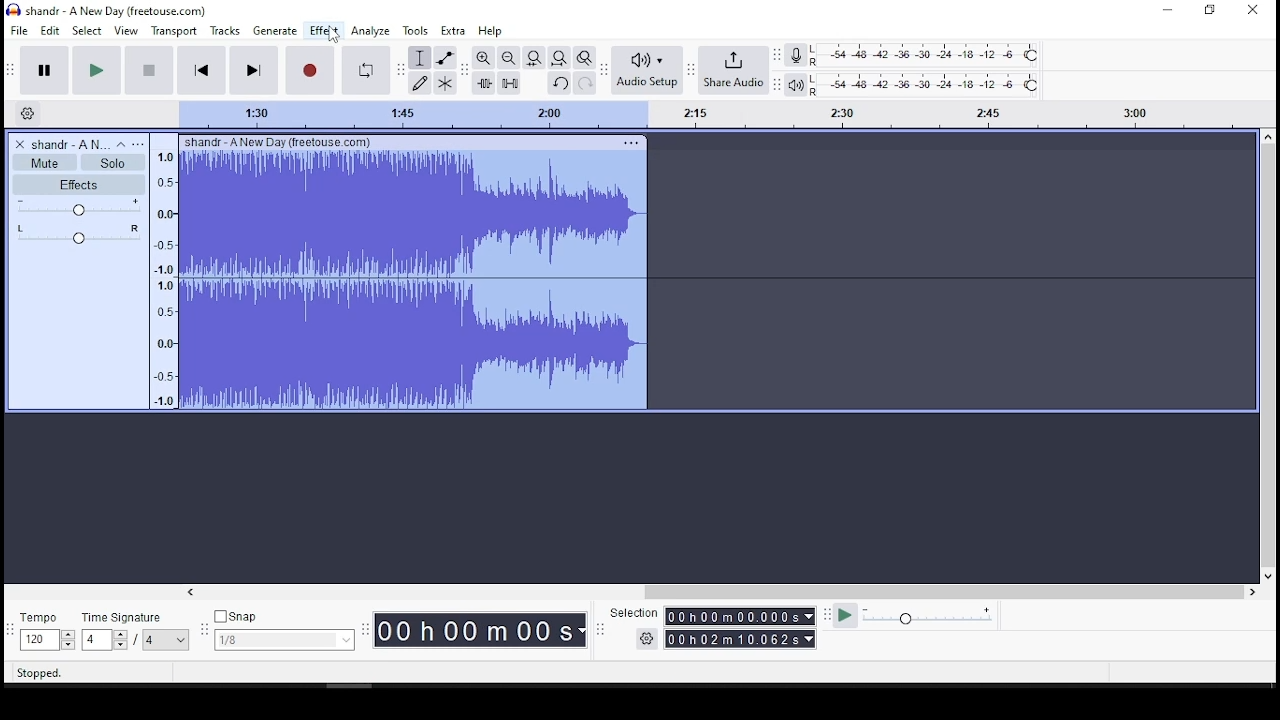 Image resolution: width=1280 pixels, height=720 pixels. Describe the element at coordinates (484, 83) in the screenshot. I see `trim audio outside selection` at that location.